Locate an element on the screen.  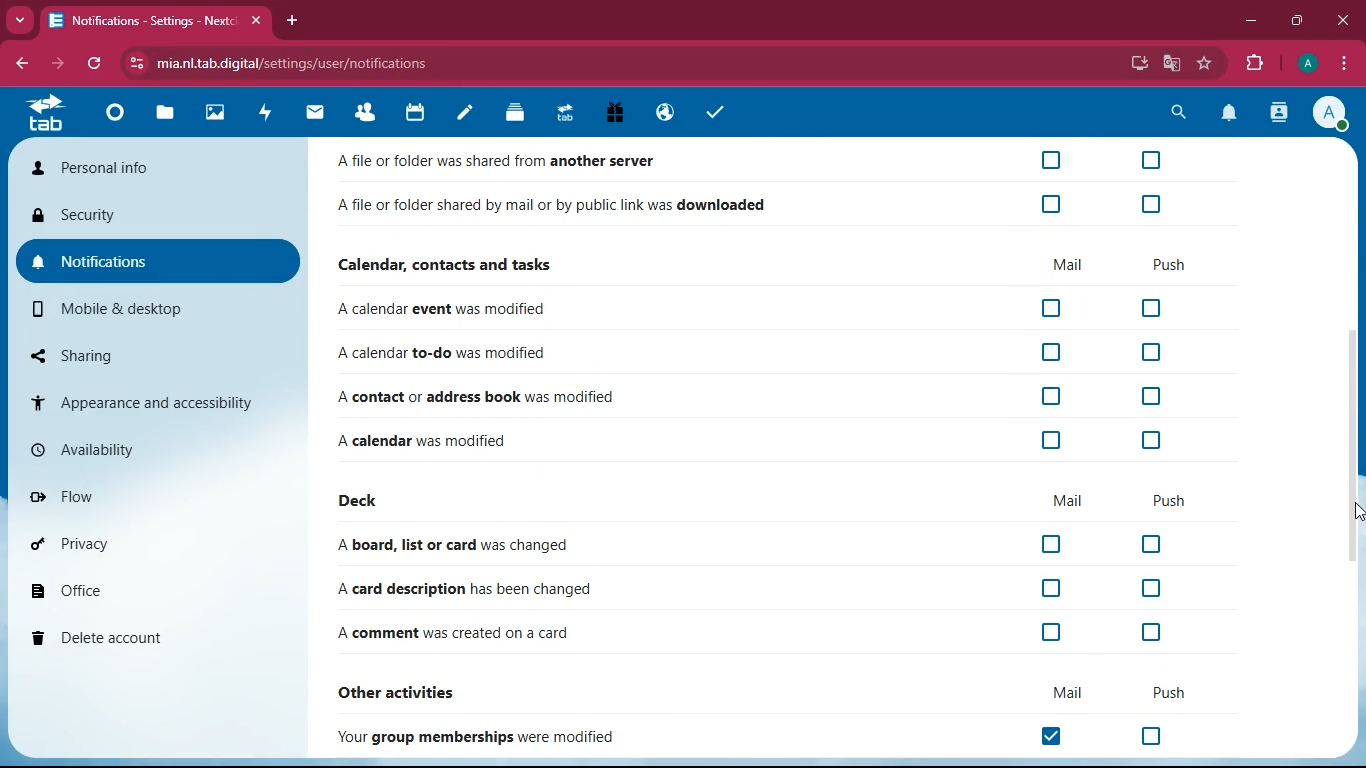
off is located at coordinates (1148, 354).